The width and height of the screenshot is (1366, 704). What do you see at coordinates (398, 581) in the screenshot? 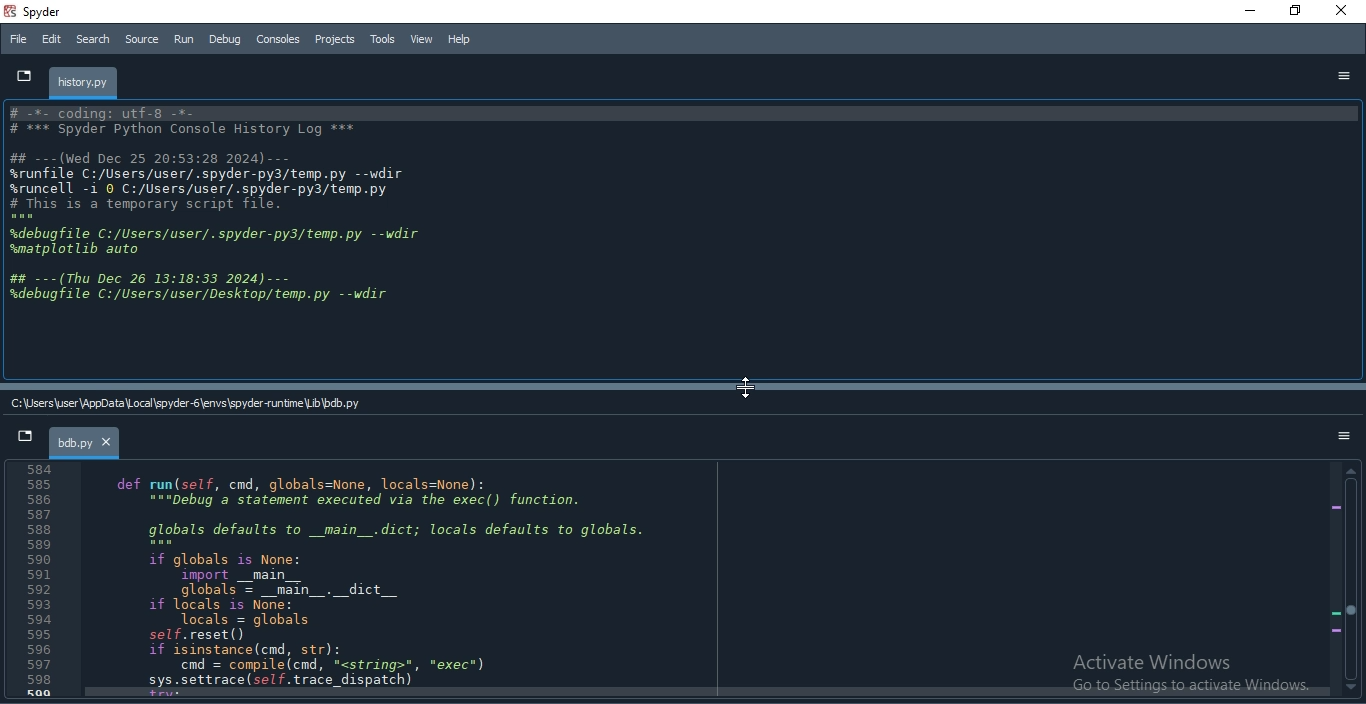
I see `code` at bounding box center [398, 581].